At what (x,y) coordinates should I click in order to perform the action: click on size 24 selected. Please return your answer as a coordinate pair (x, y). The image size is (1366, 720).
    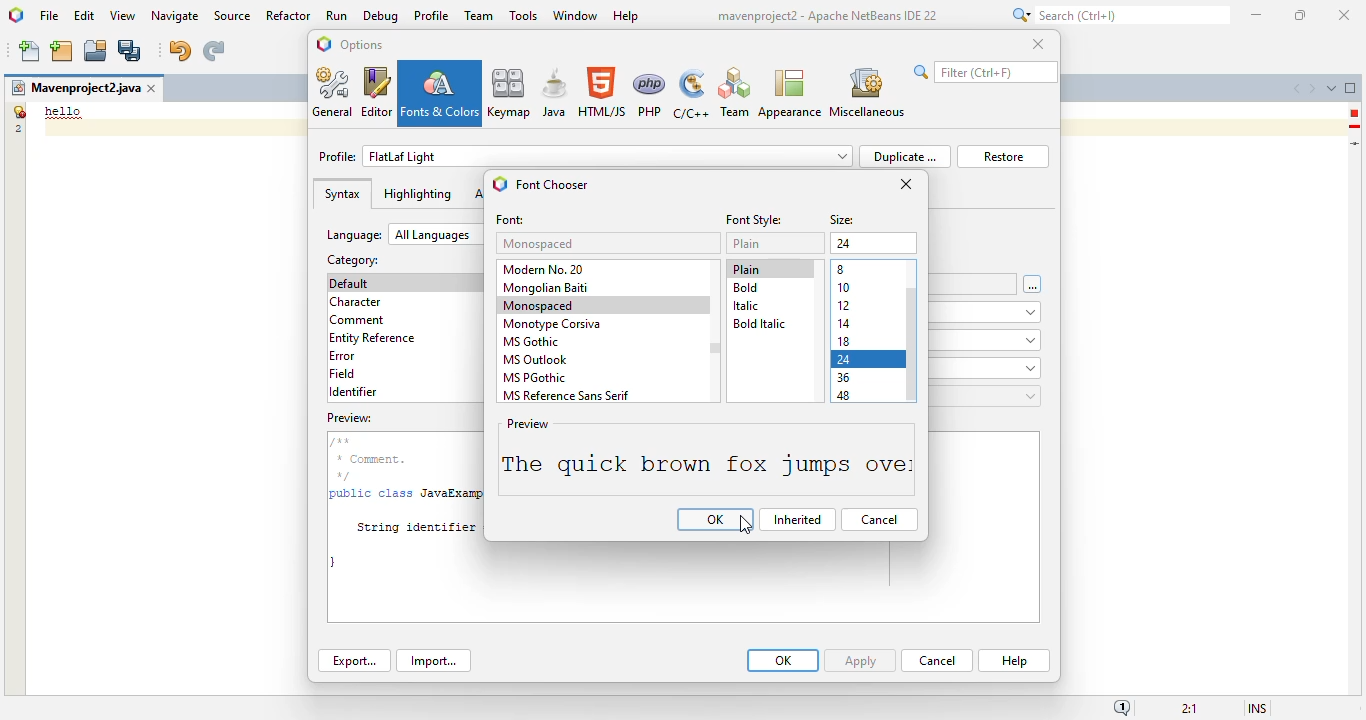
    Looking at the image, I should click on (865, 358).